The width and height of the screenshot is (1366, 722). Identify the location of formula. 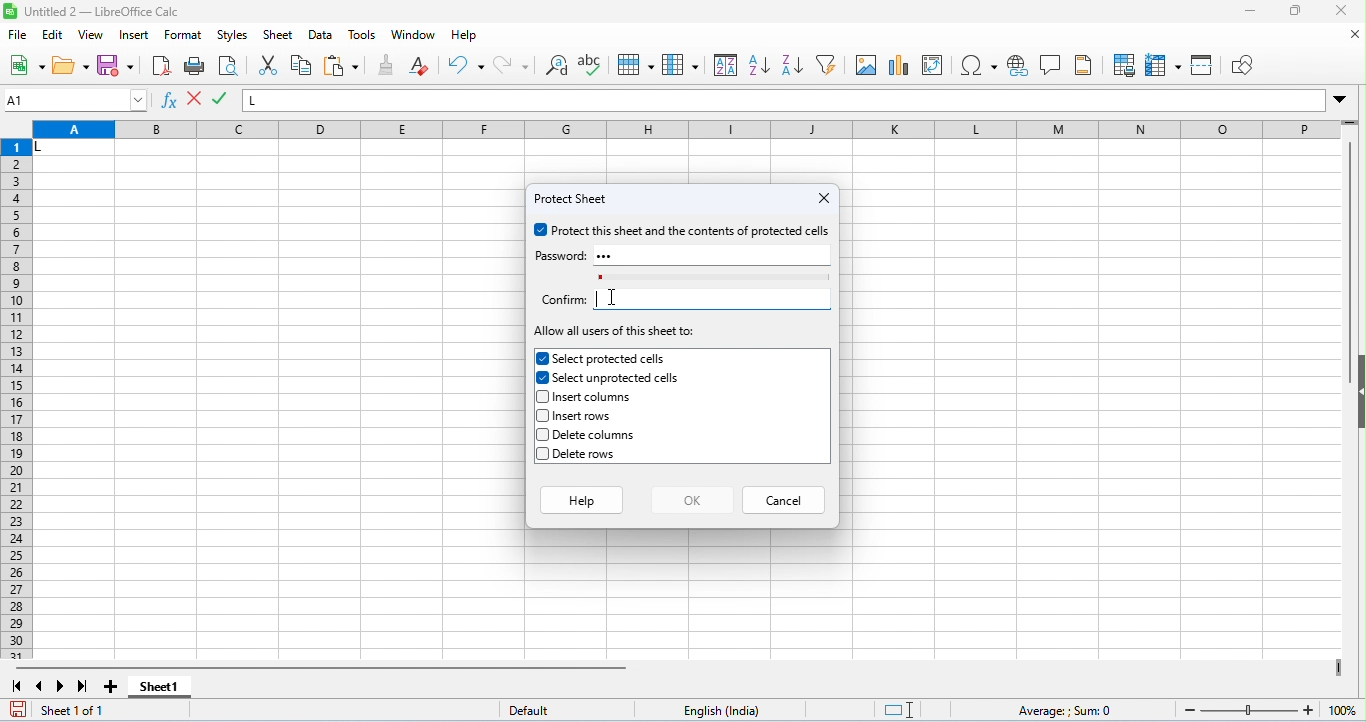
(1067, 711).